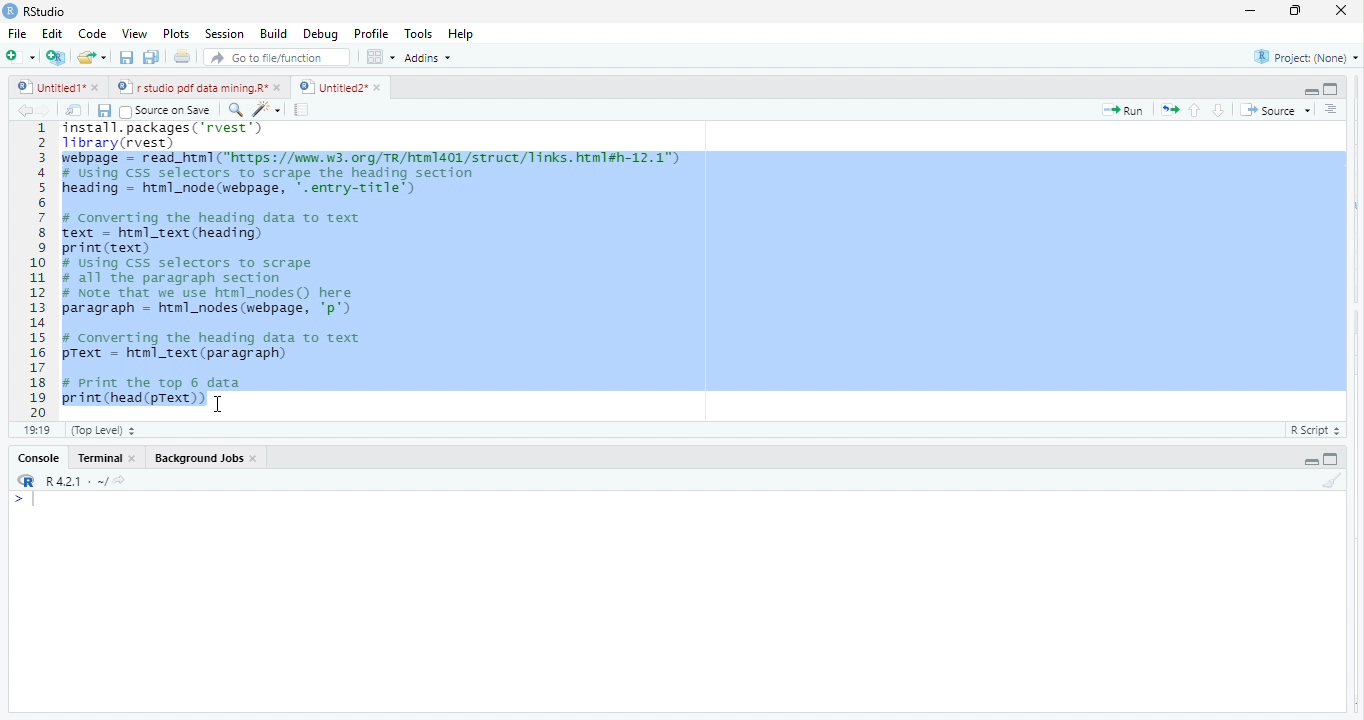  Describe the element at coordinates (17, 34) in the screenshot. I see `File` at that location.